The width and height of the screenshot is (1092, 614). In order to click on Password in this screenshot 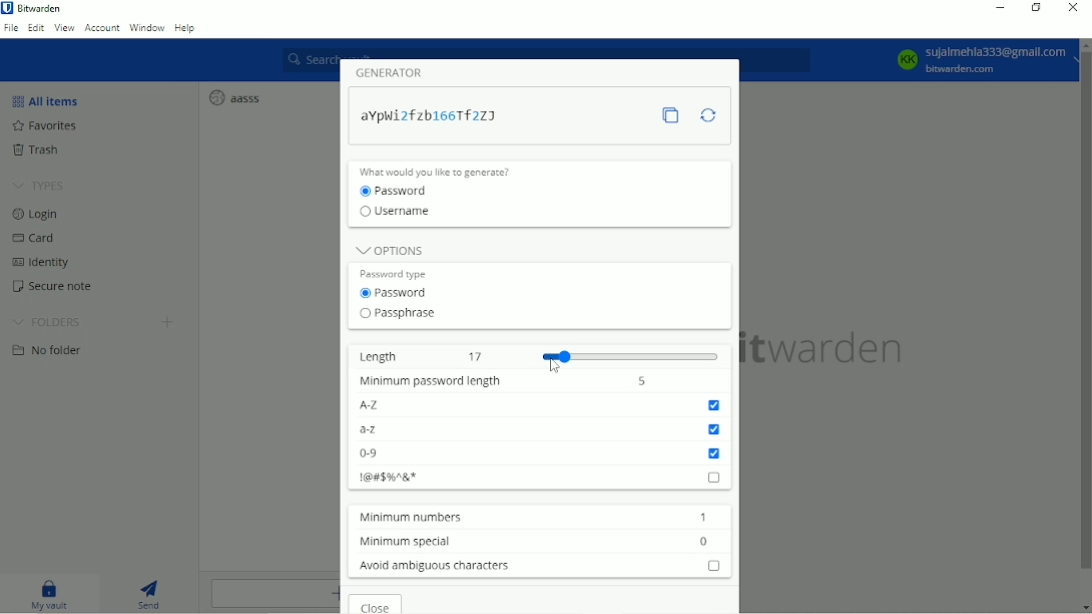, I will do `click(397, 293)`.